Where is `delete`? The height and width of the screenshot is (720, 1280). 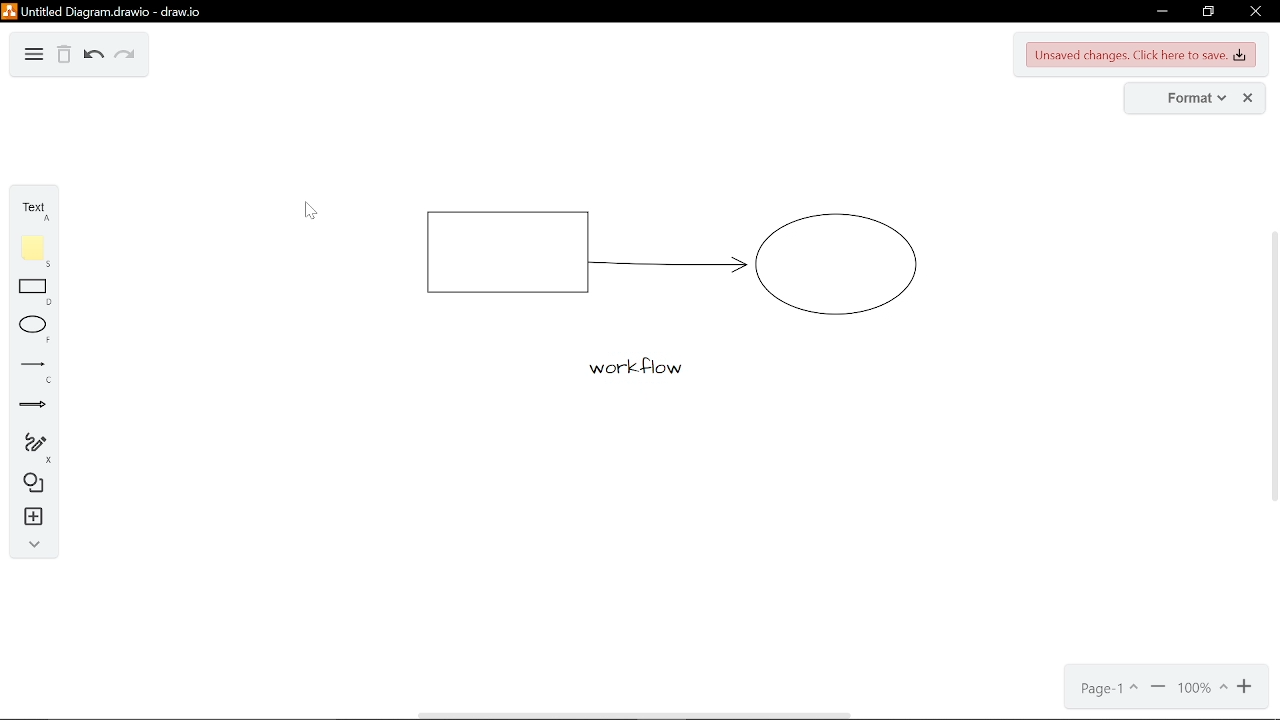 delete is located at coordinates (63, 53).